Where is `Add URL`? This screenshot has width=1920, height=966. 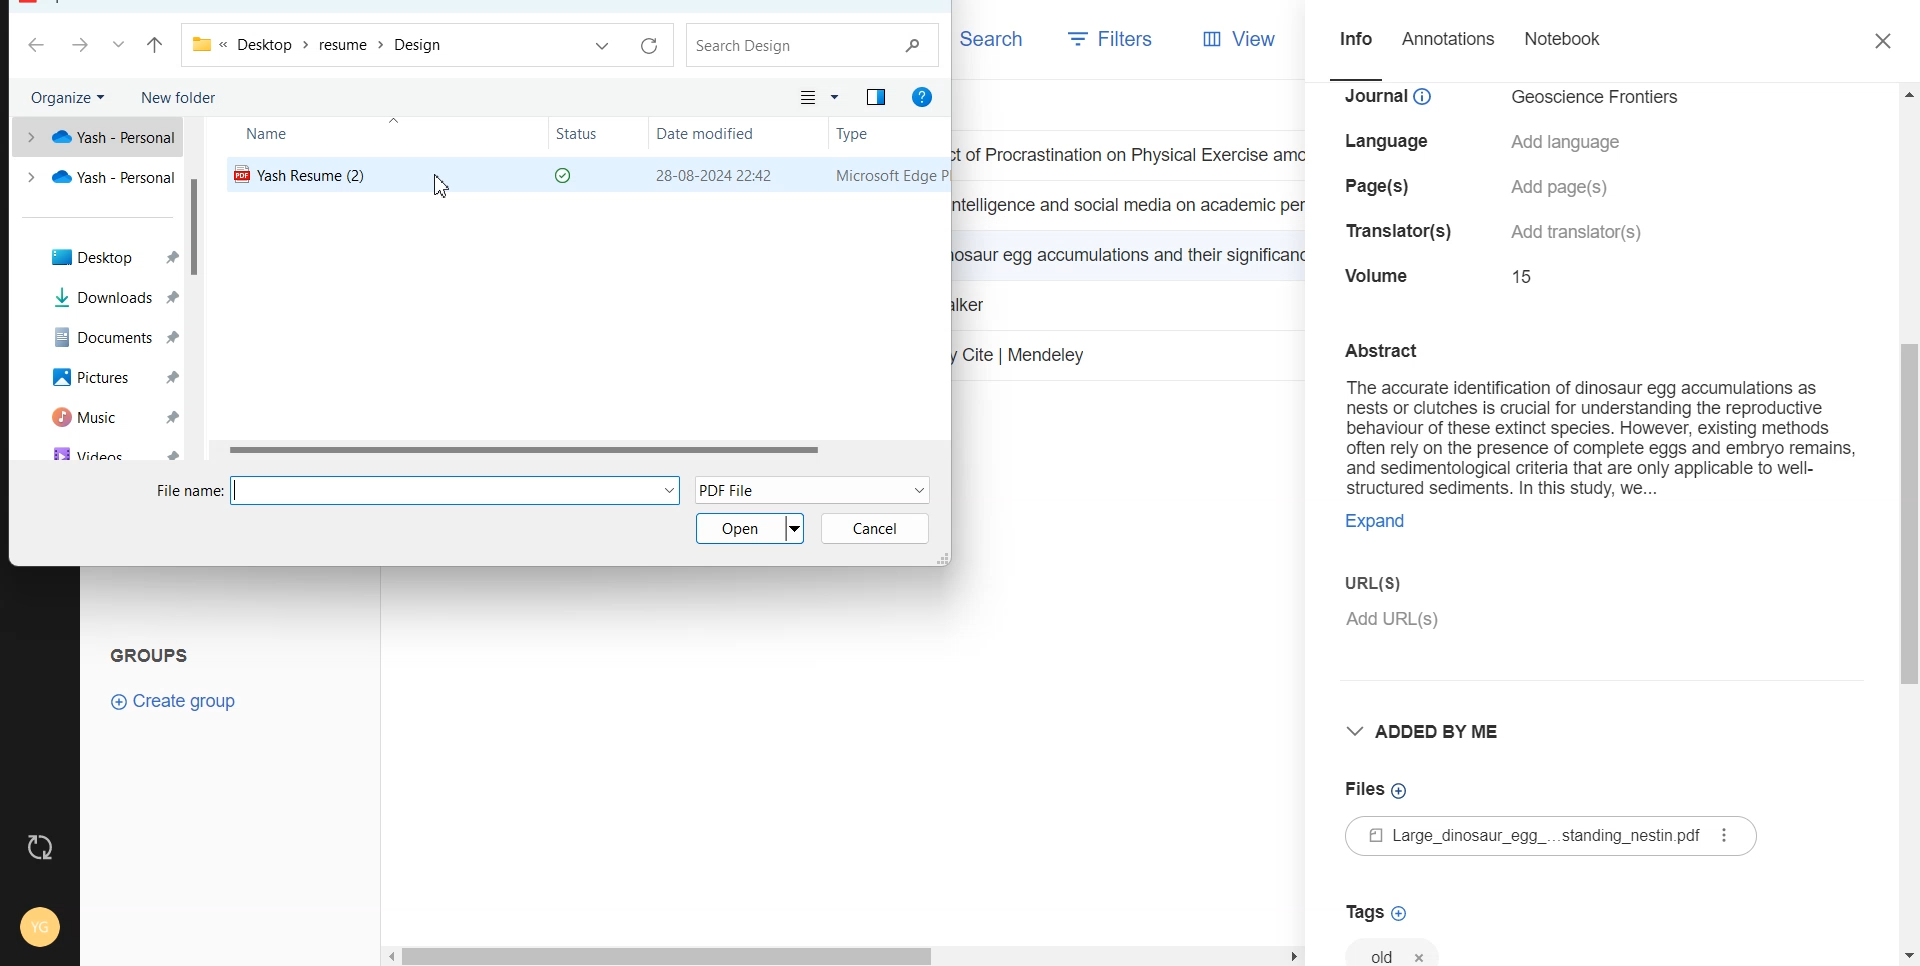 Add URL is located at coordinates (1599, 629).